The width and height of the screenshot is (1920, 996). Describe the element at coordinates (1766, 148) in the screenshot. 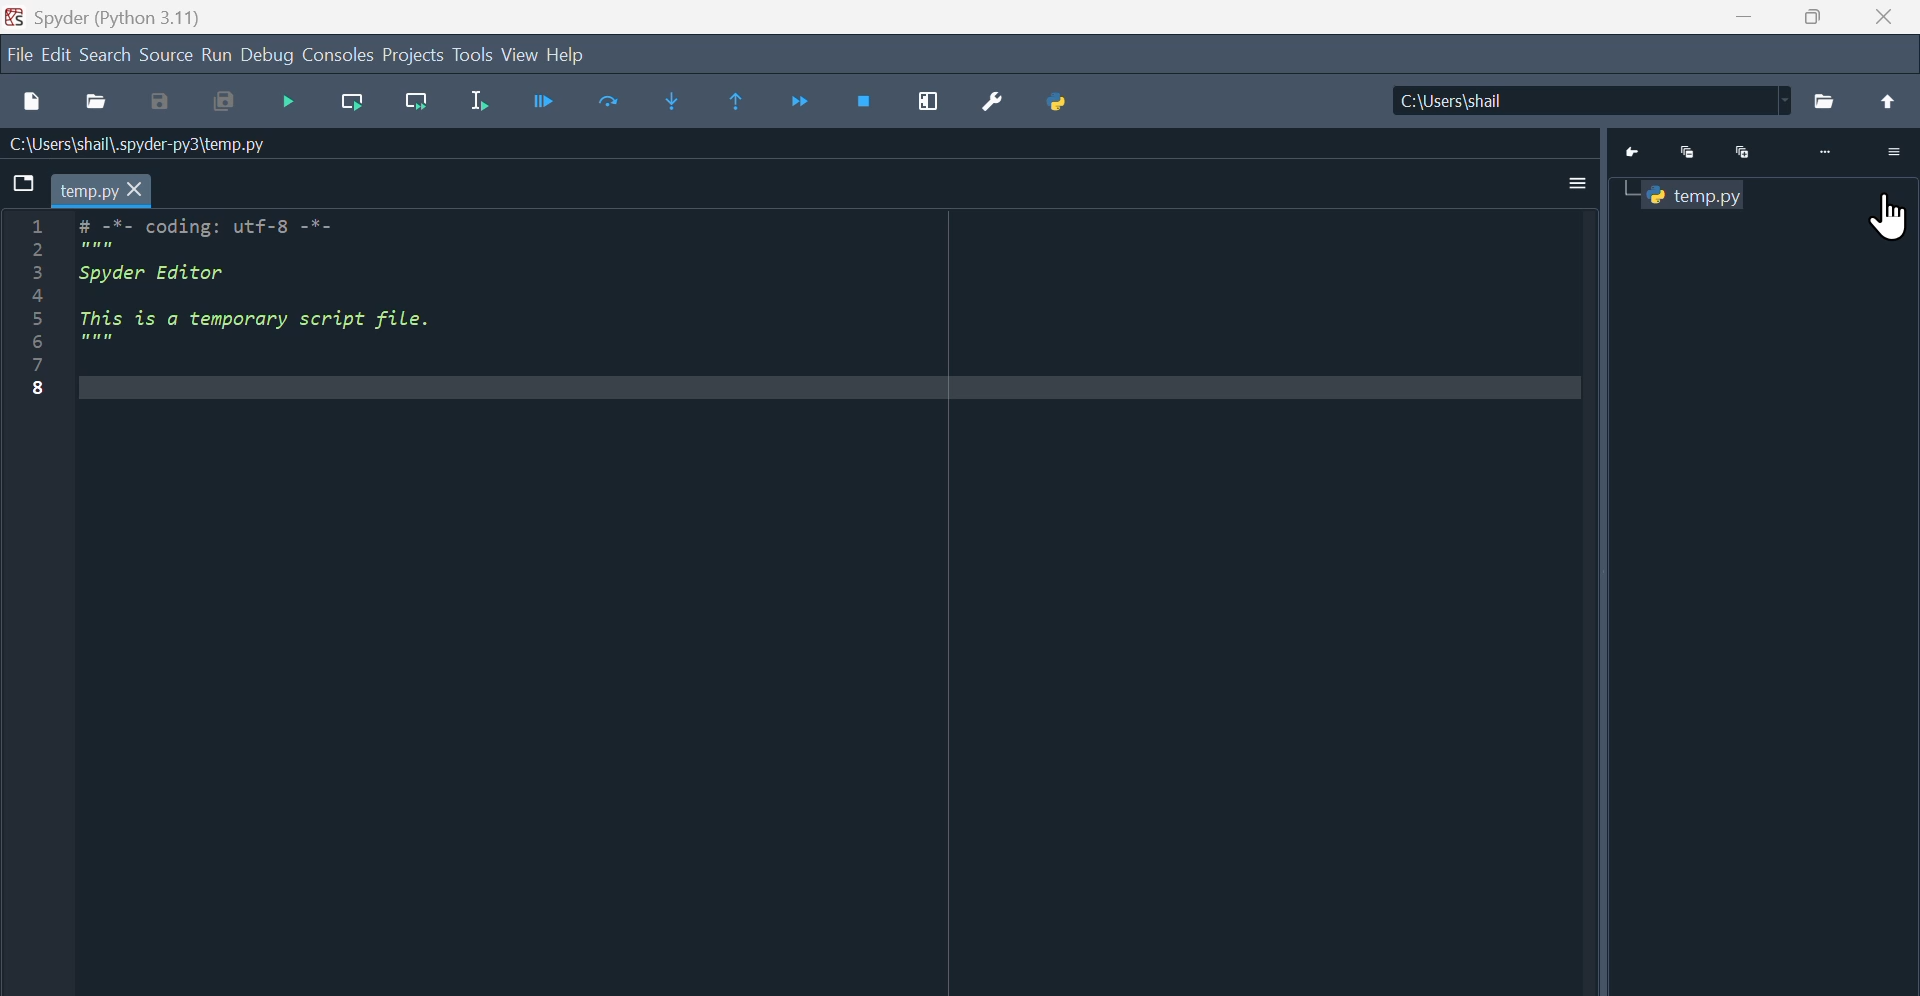

I see `Python console` at that location.